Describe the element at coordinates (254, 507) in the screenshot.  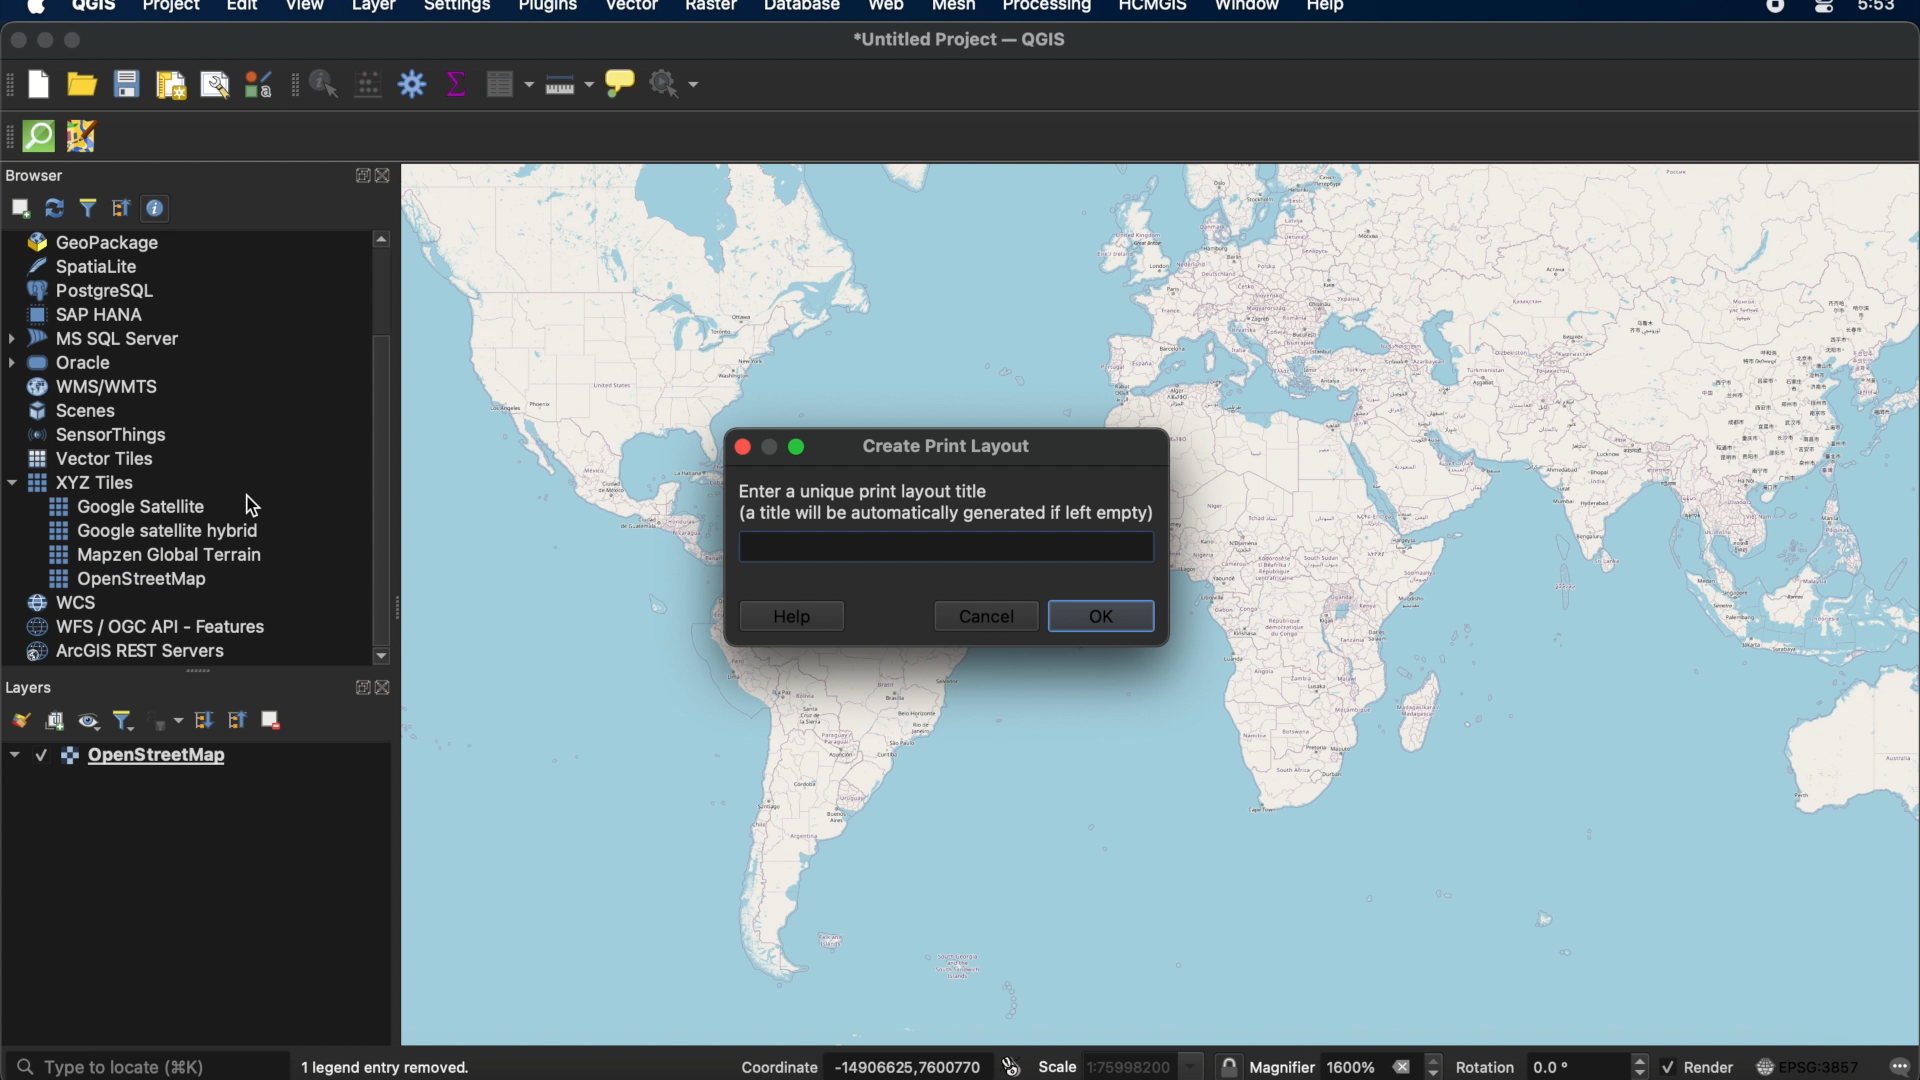
I see `cursor` at that location.